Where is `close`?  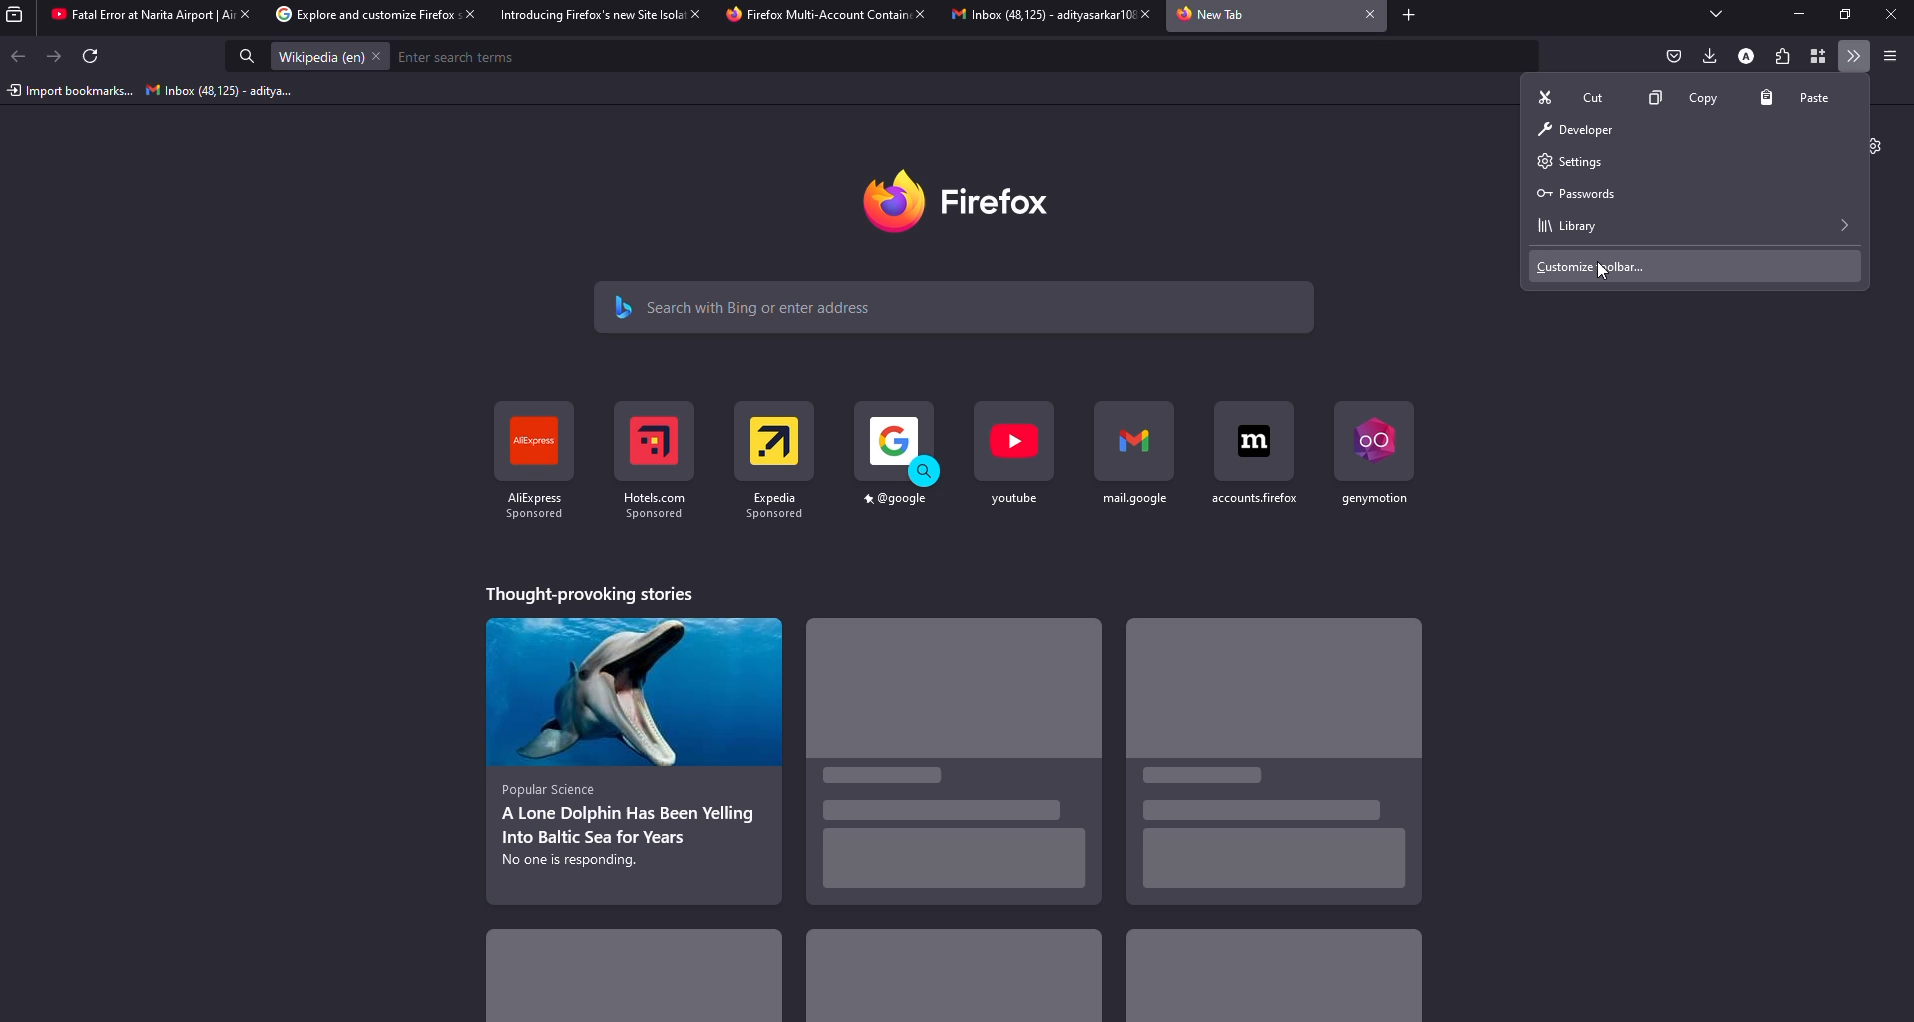 close is located at coordinates (464, 15).